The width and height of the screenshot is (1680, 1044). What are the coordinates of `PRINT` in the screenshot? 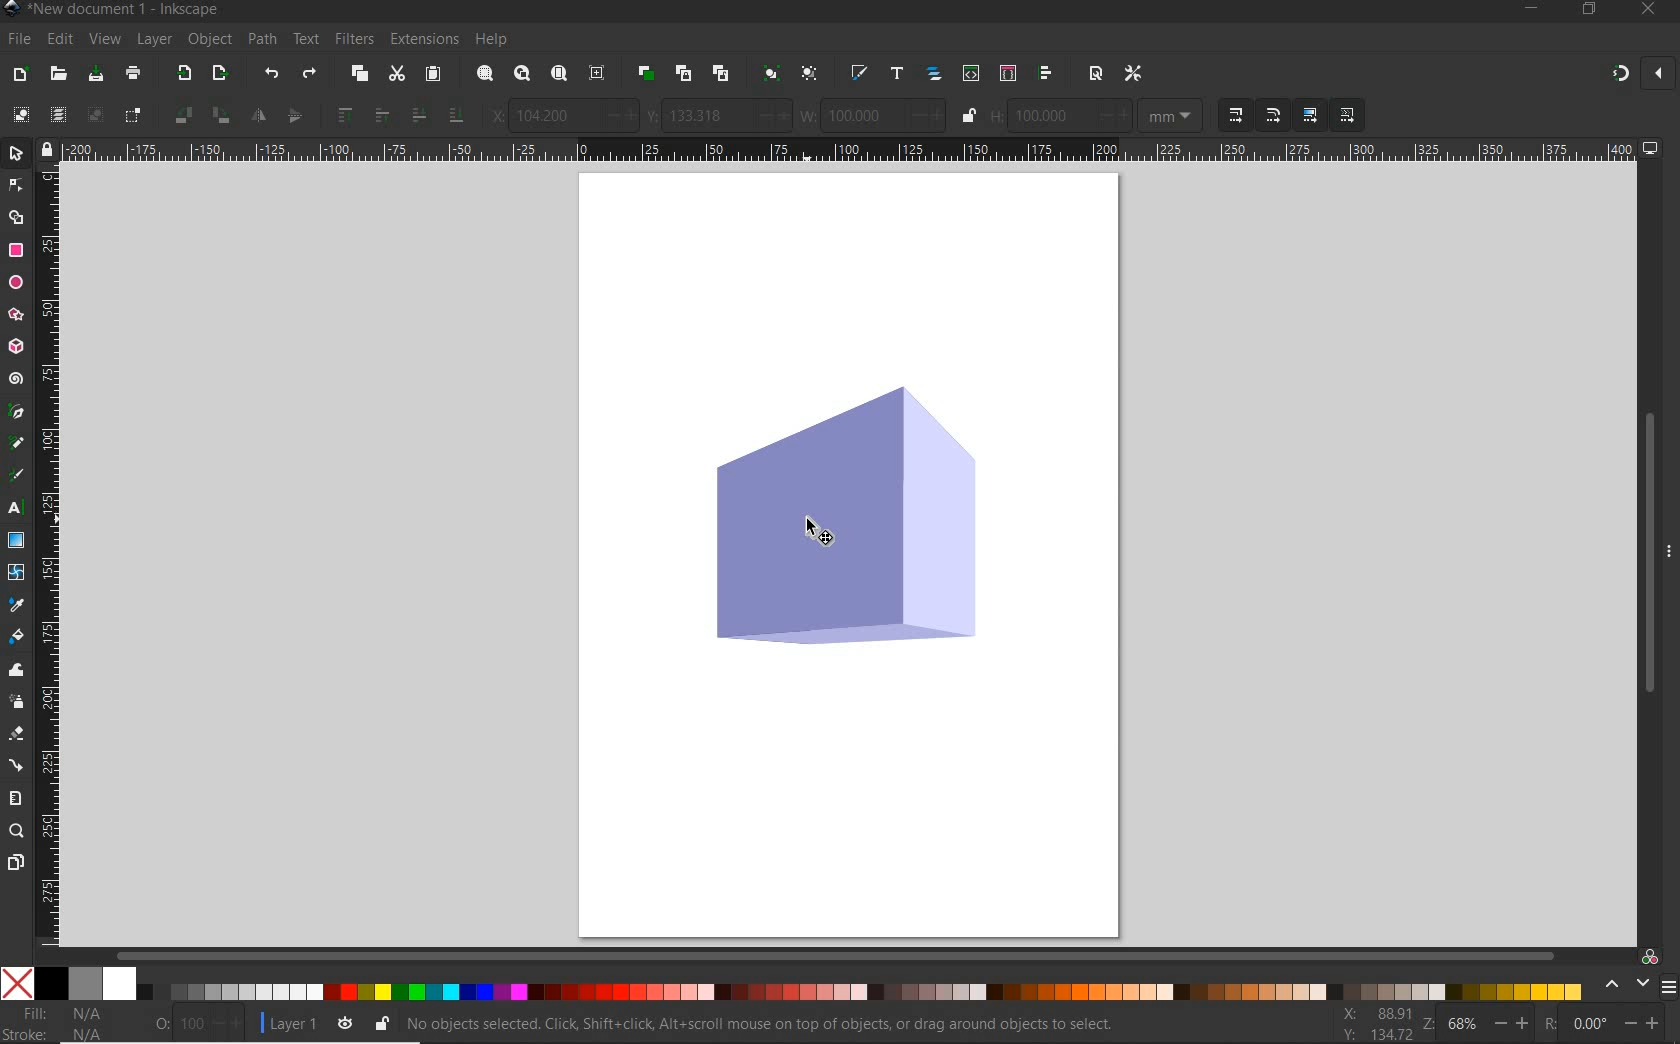 It's located at (134, 72).